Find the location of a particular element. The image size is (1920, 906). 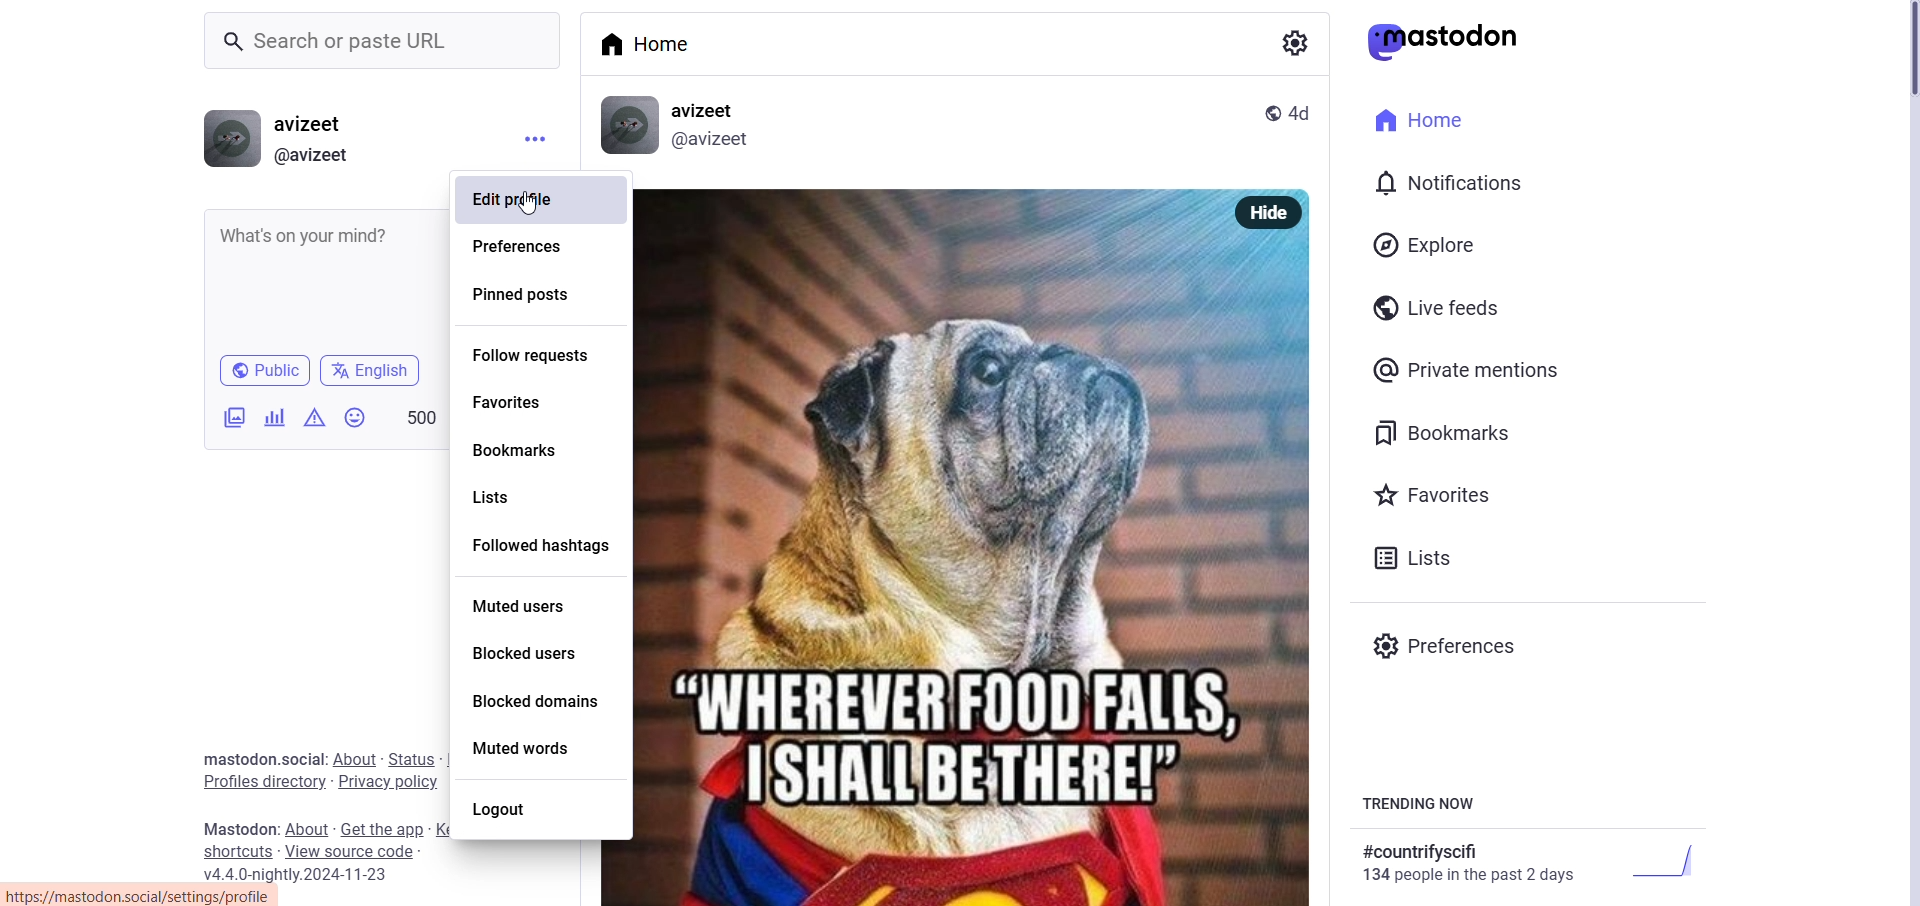

favourites is located at coordinates (515, 400).